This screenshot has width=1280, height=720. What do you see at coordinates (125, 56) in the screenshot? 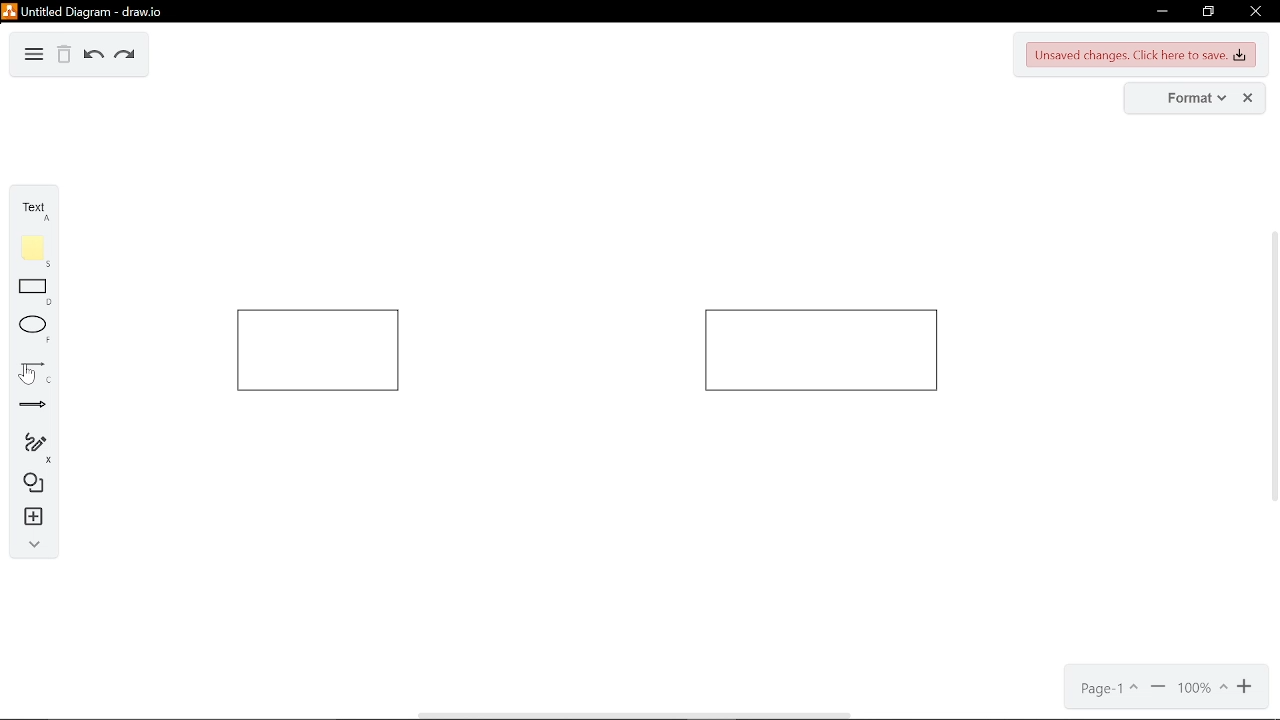
I see `redo` at bounding box center [125, 56].